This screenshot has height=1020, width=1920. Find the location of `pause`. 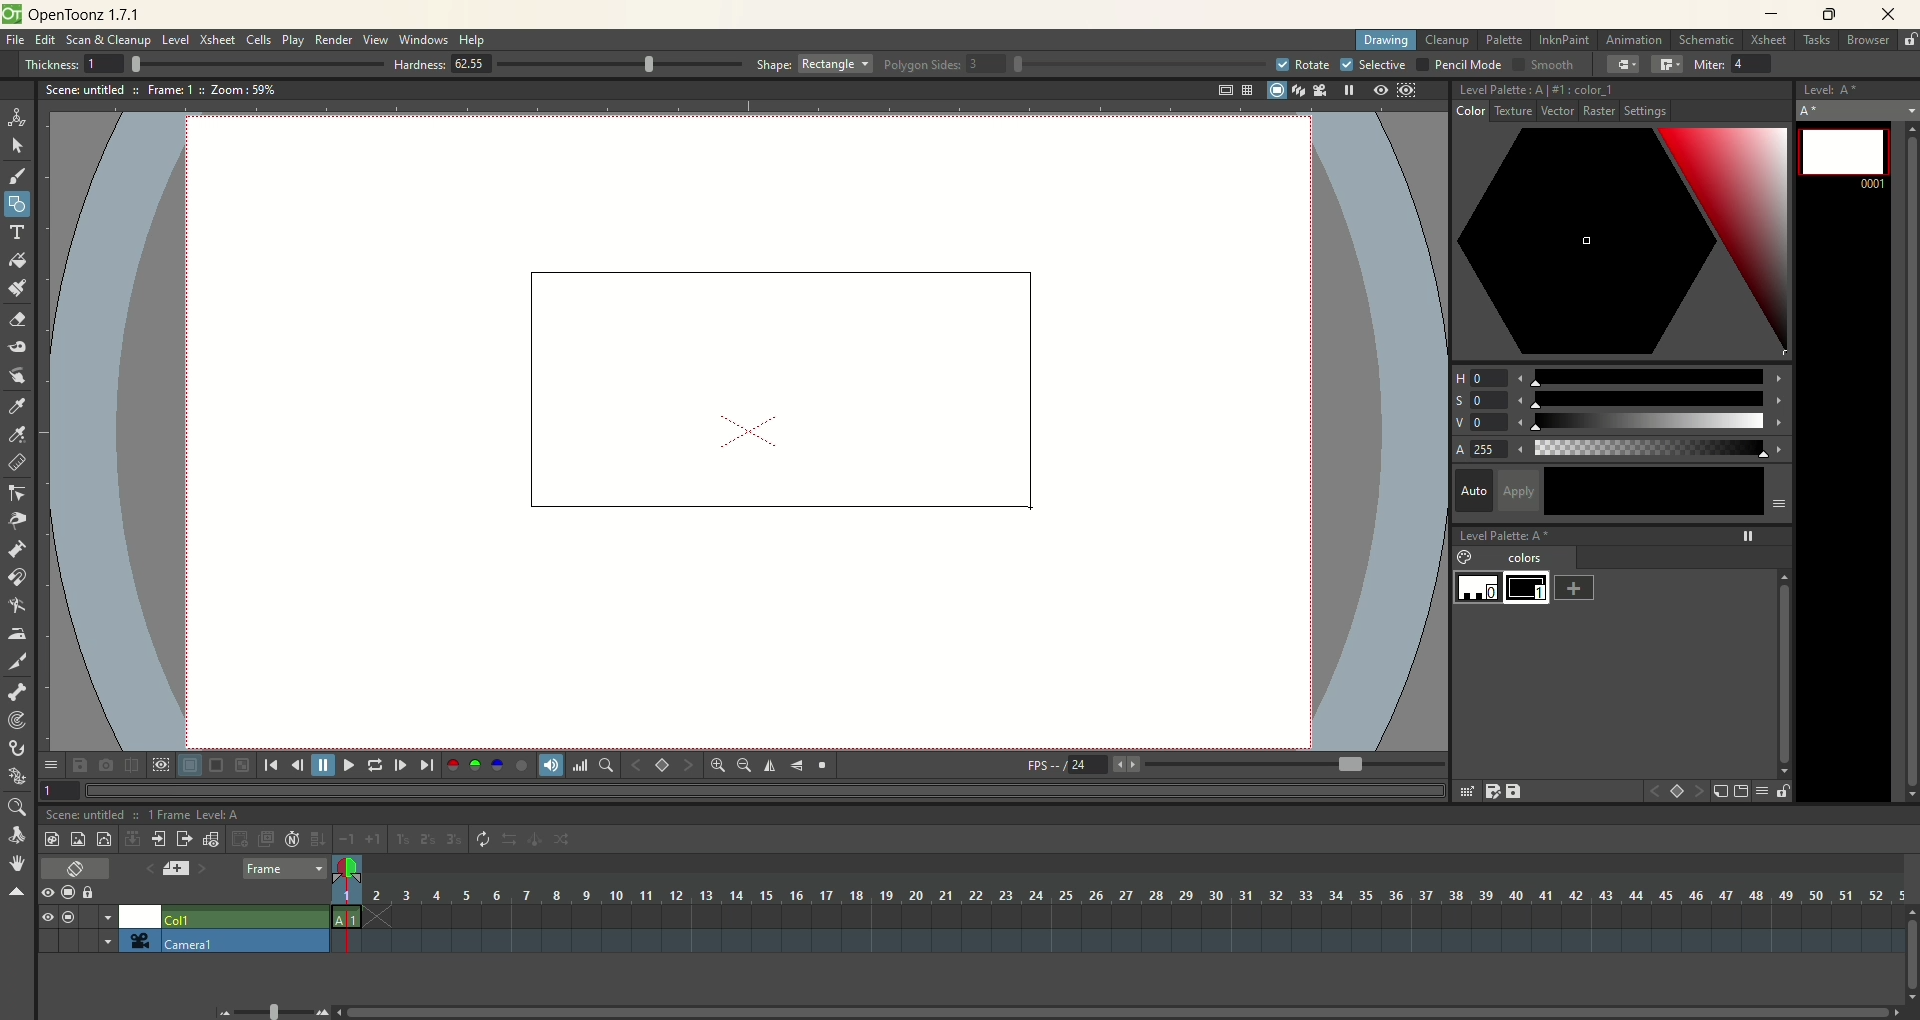

pause is located at coordinates (323, 765).